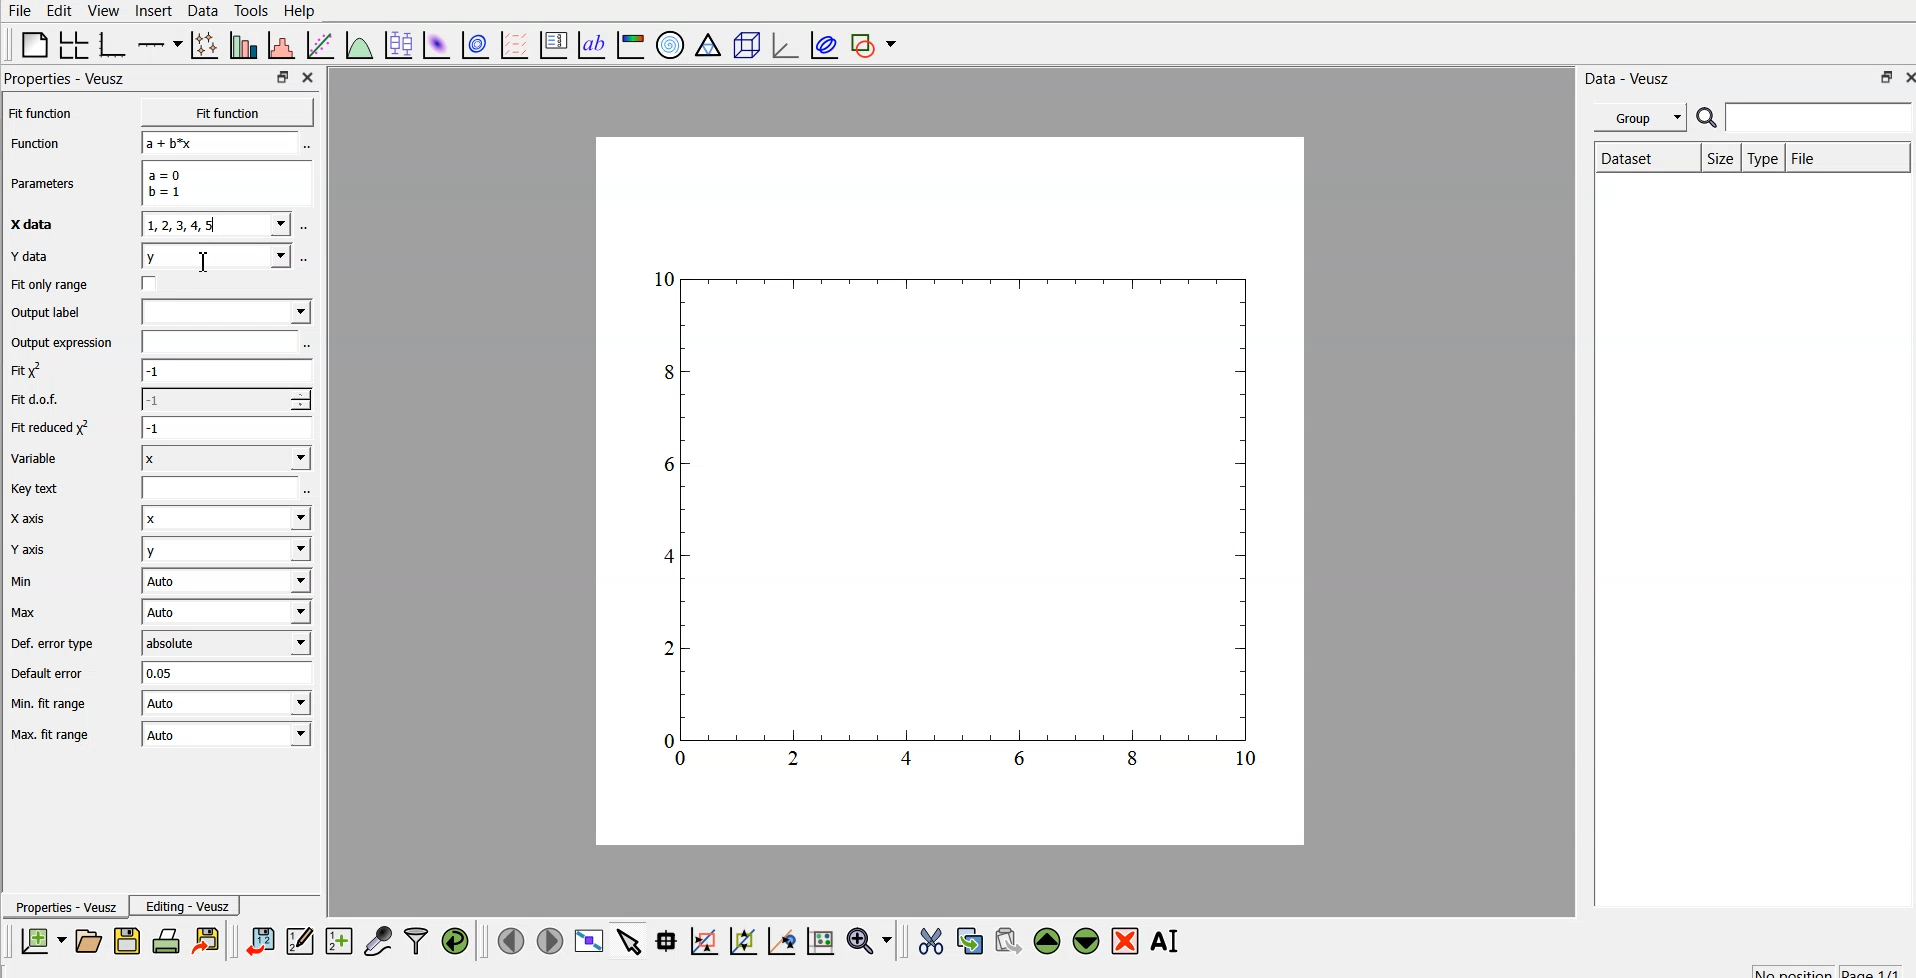  What do you see at coordinates (58, 224) in the screenshot?
I see `X data` at bounding box center [58, 224].